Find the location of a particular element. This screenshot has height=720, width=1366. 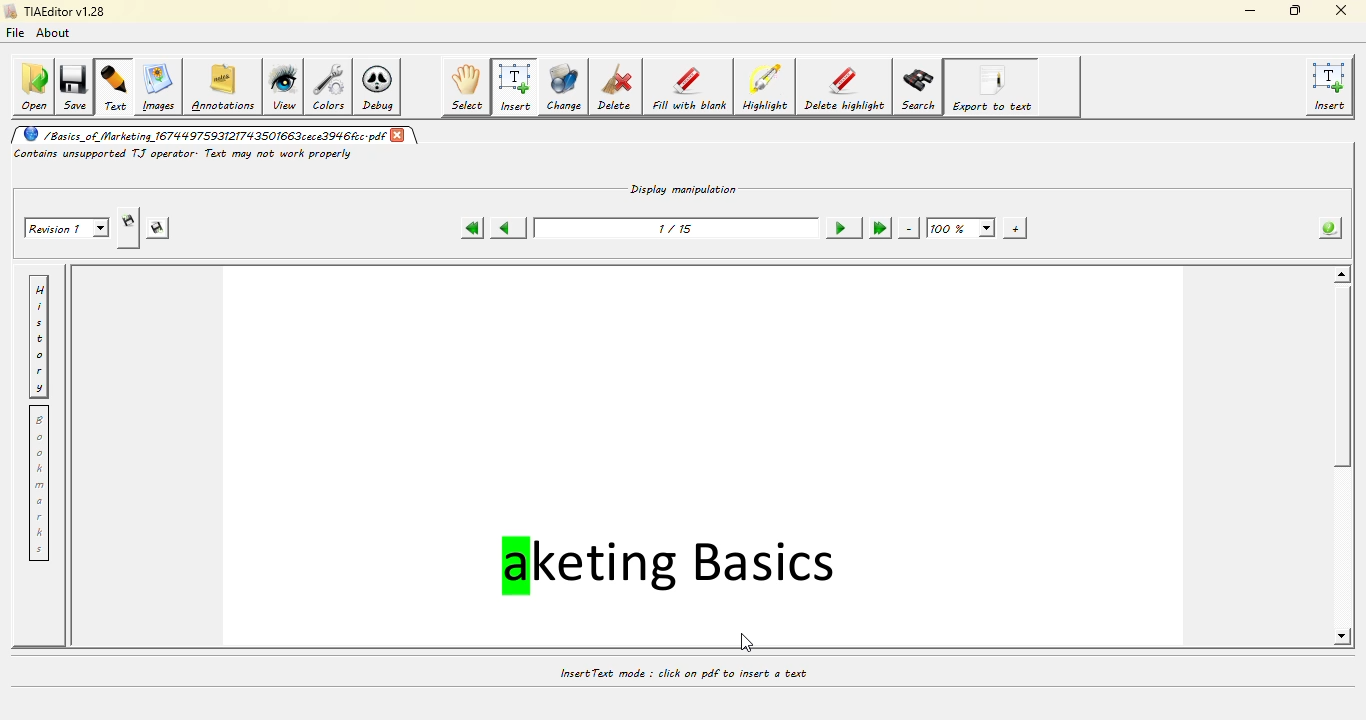

Display manipulation is located at coordinates (685, 187).